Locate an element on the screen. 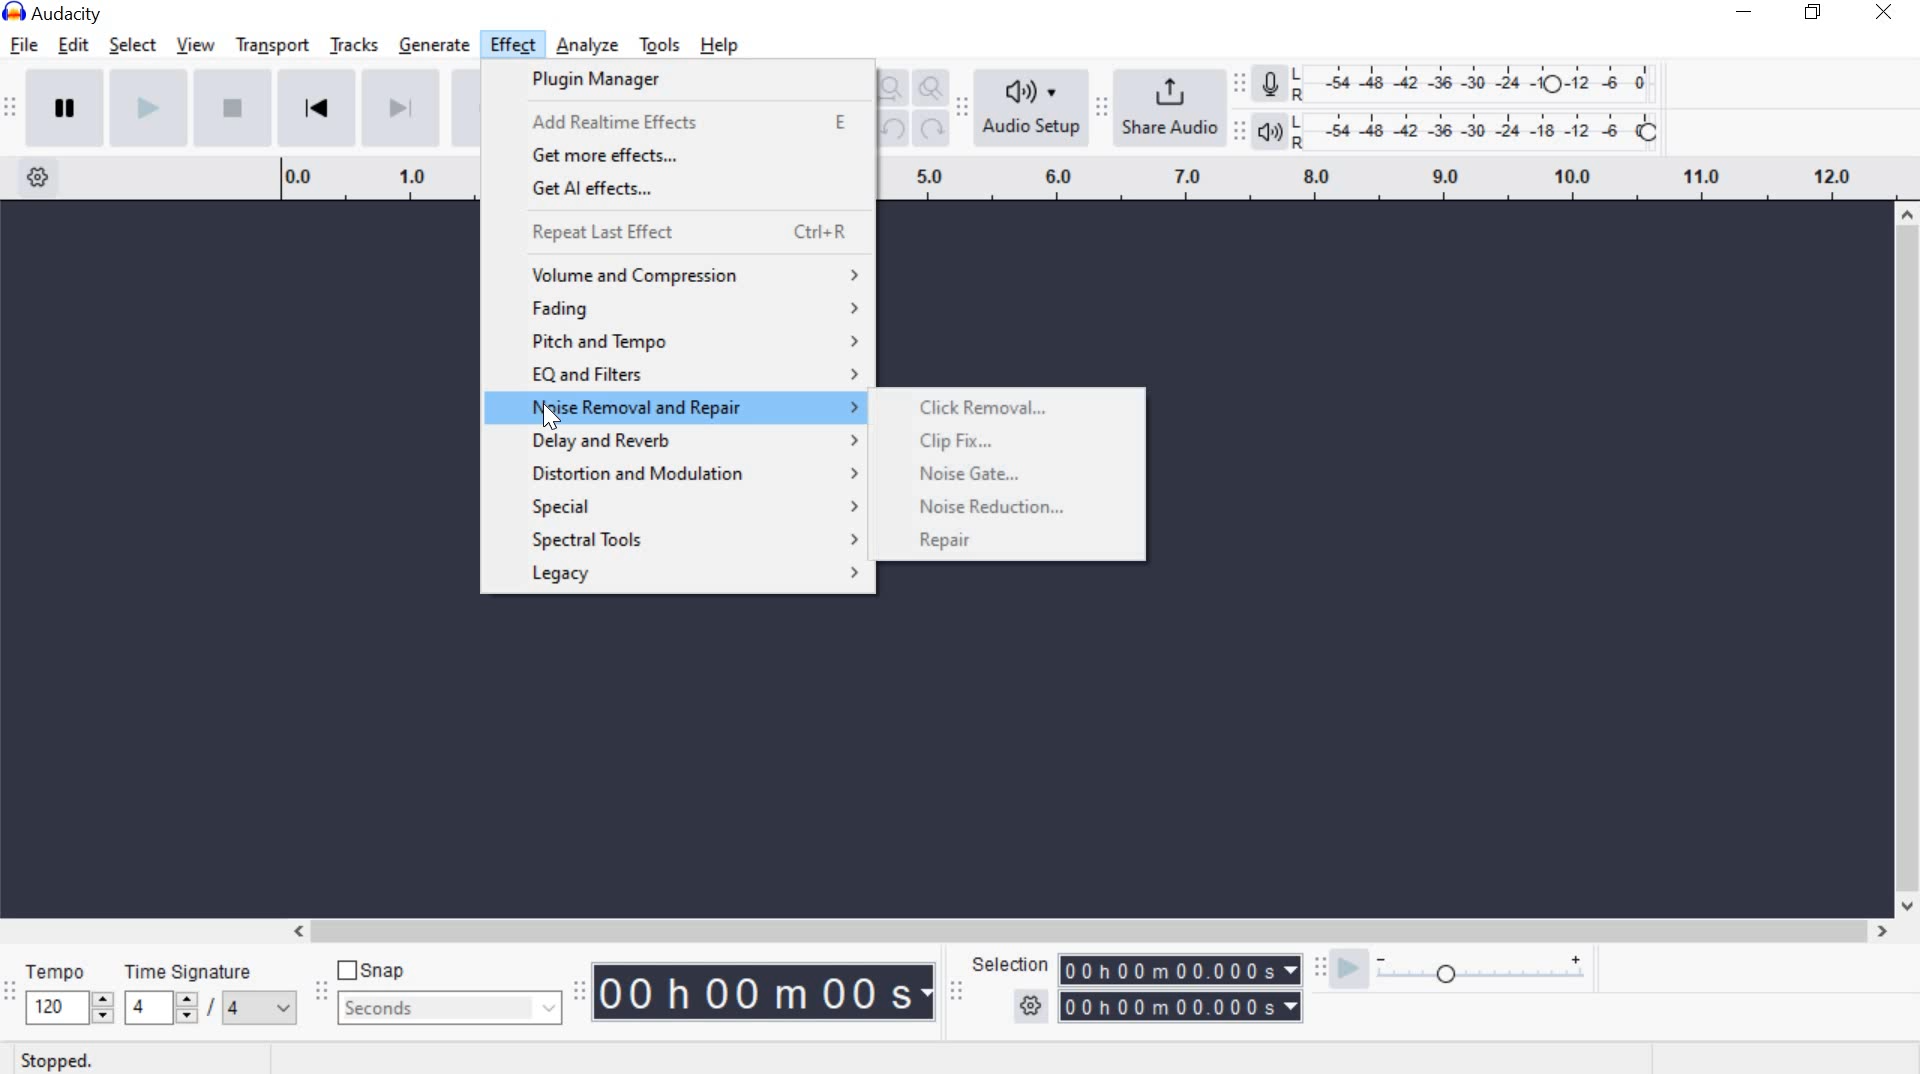  scrollbar is located at coordinates (1090, 932).